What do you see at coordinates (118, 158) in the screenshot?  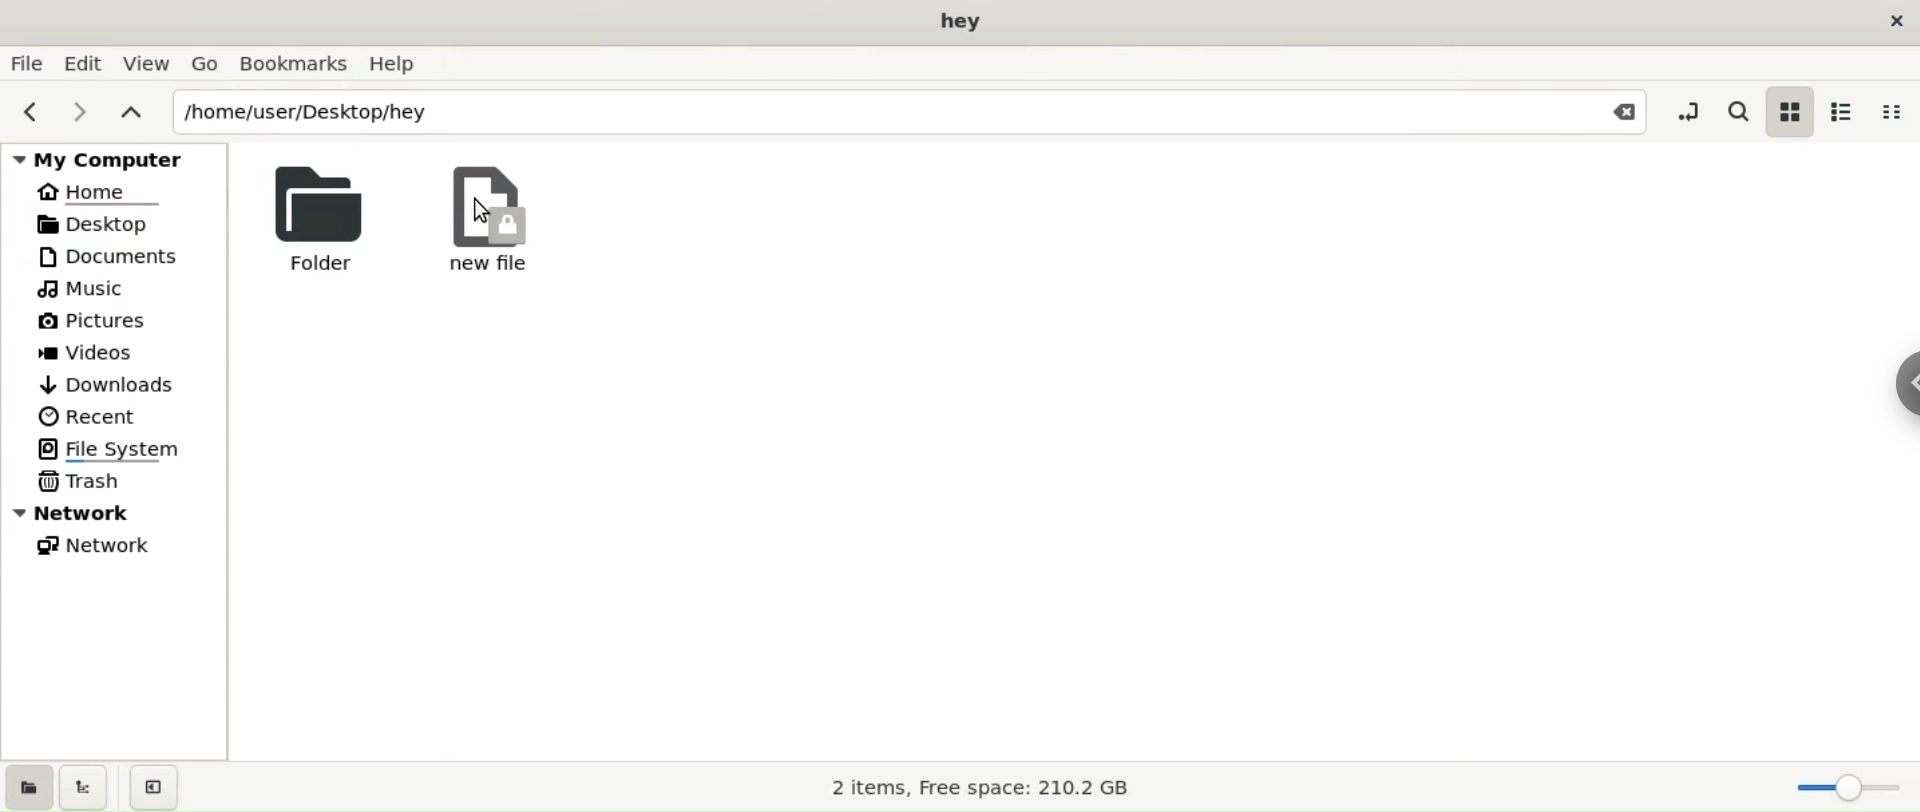 I see `My Computer` at bounding box center [118, 158].